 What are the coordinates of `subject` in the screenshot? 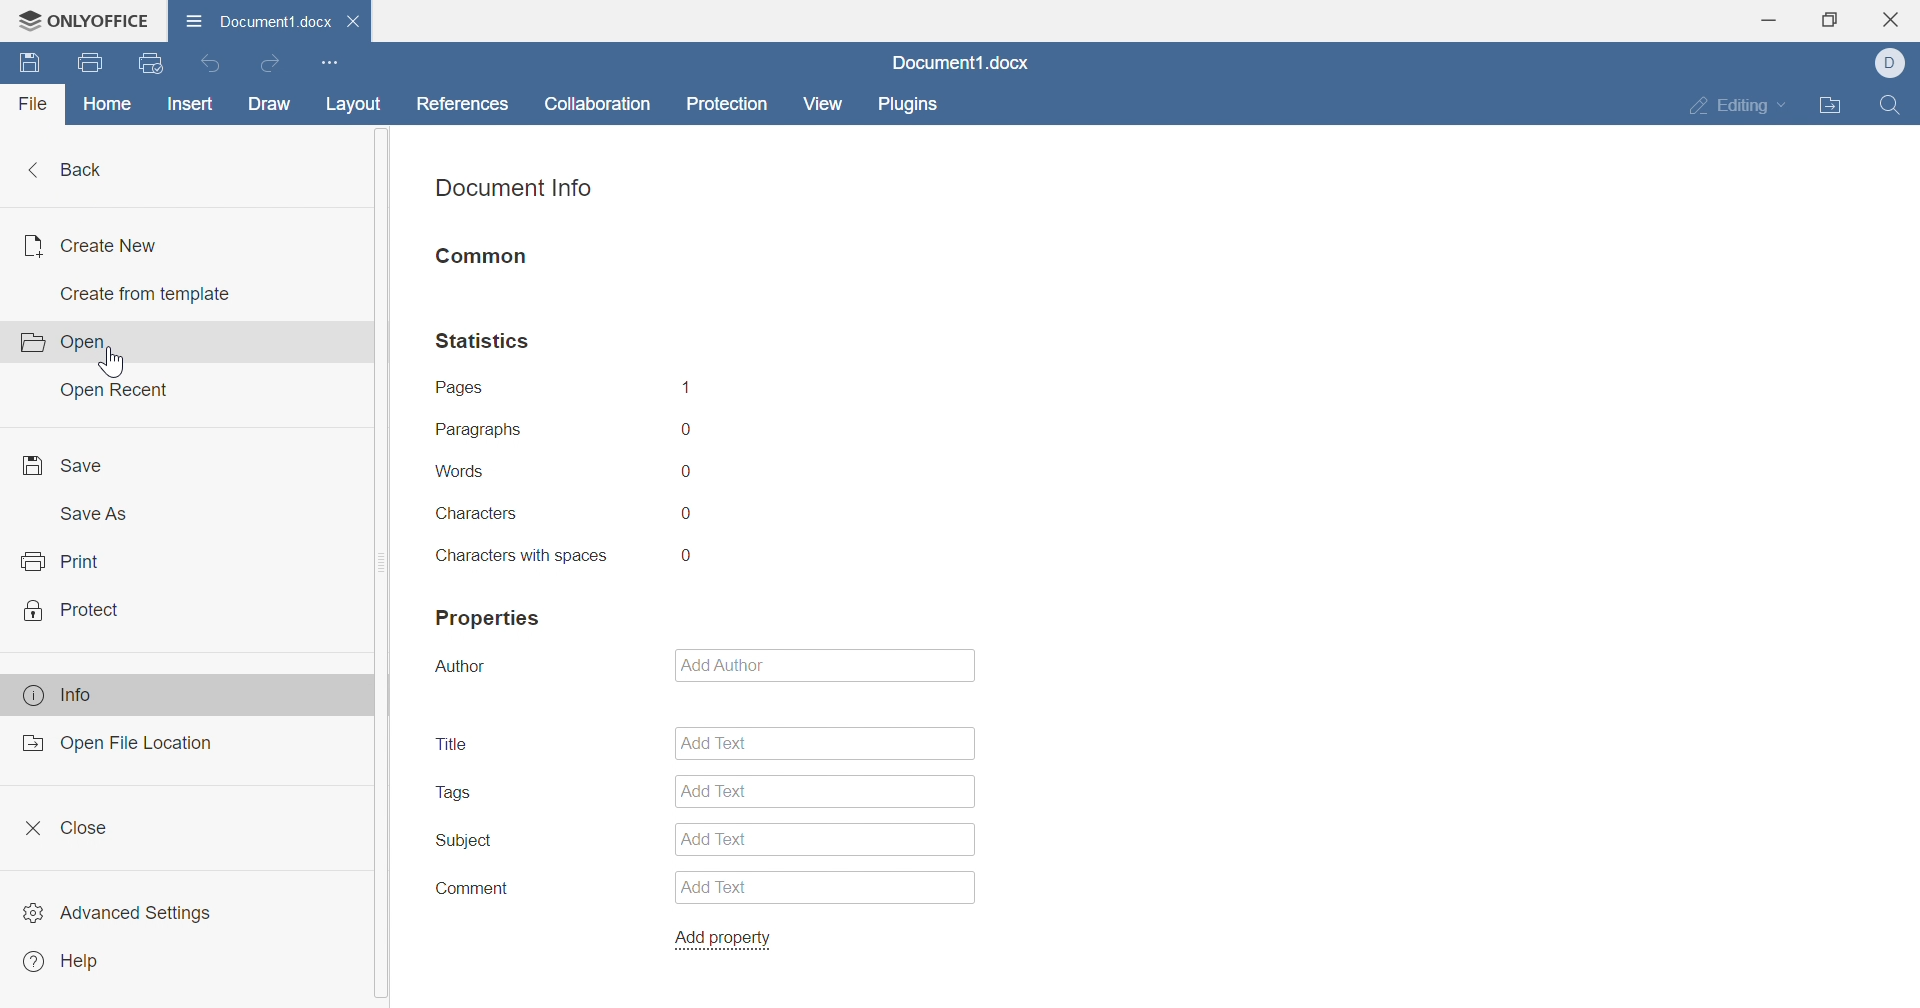 It's located at (466, 839).